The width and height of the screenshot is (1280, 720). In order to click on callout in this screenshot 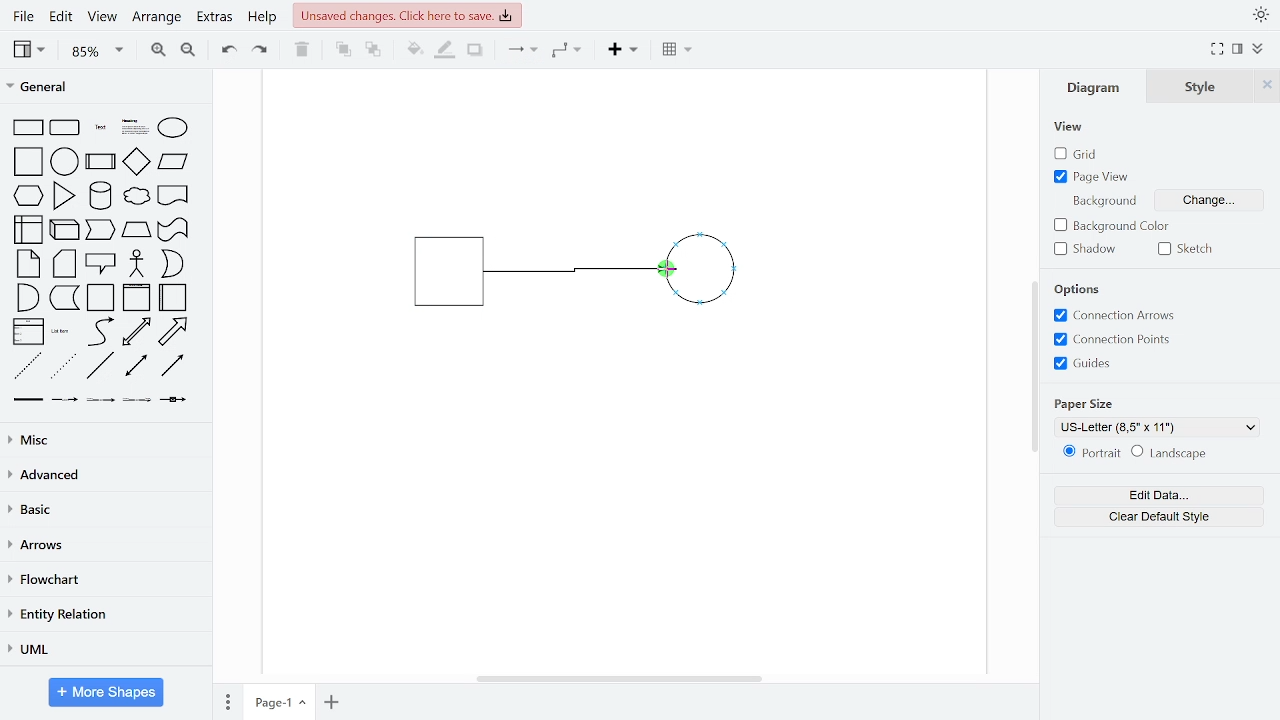, I will do `click(102, 264)`.